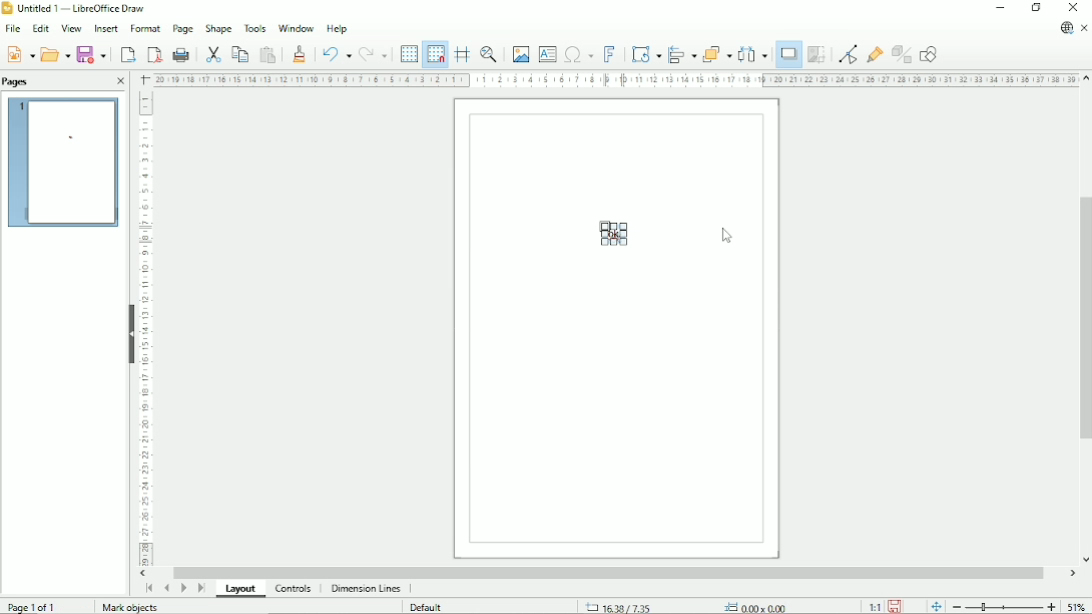  Describe the element at coordinates (487, 53) in the screenshot. I see `Zoom & pan` at that location.